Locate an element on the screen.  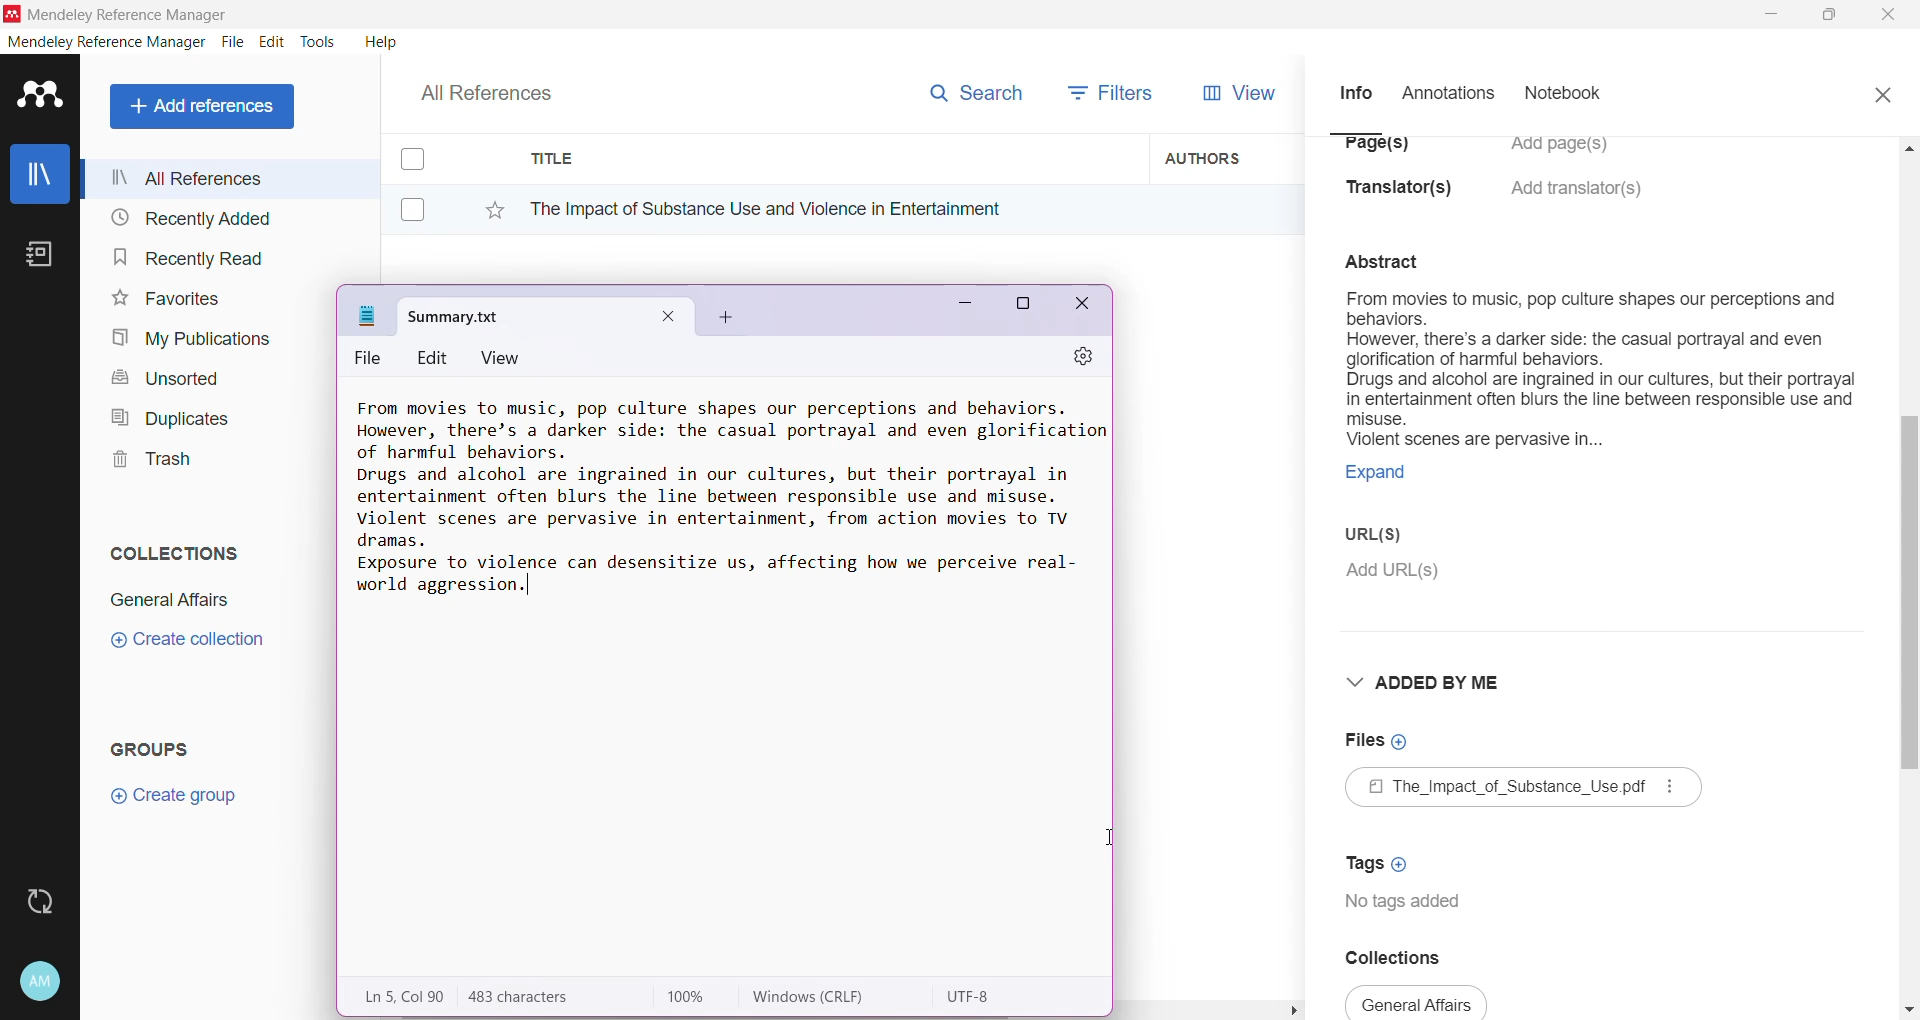
Maximize is located at coordinates (1023, 307).